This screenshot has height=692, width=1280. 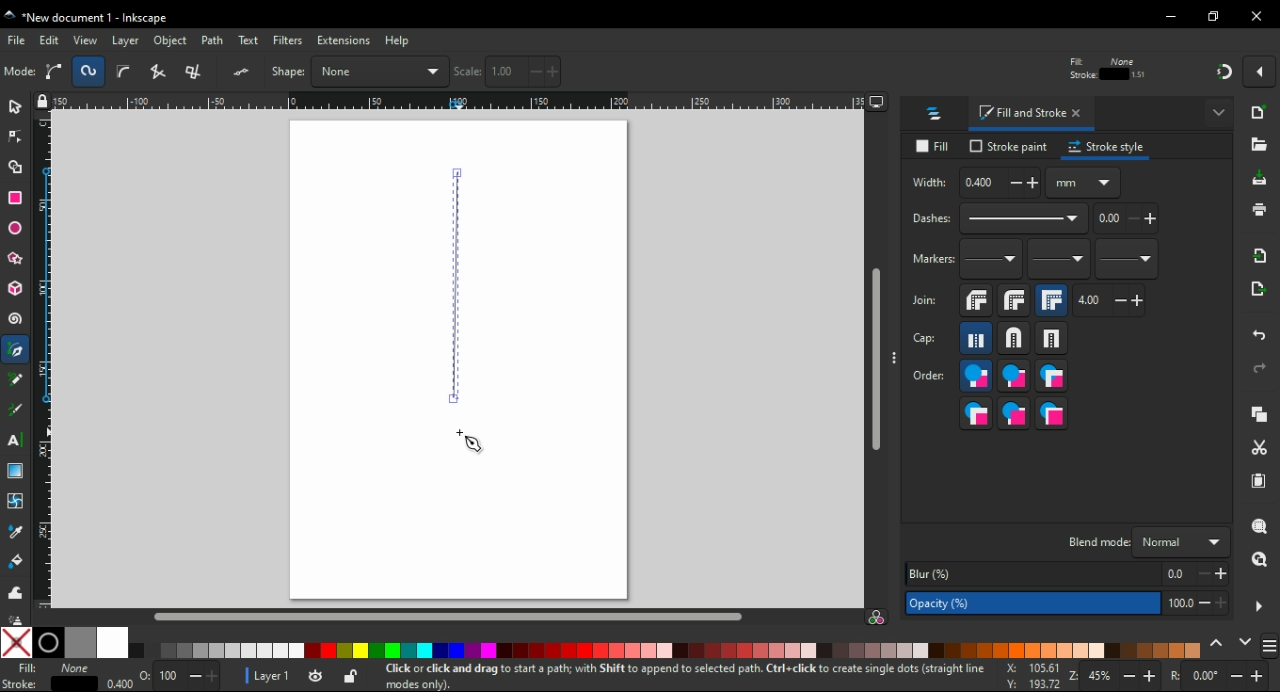 I want to click on cap, so click(x=925, y=339).